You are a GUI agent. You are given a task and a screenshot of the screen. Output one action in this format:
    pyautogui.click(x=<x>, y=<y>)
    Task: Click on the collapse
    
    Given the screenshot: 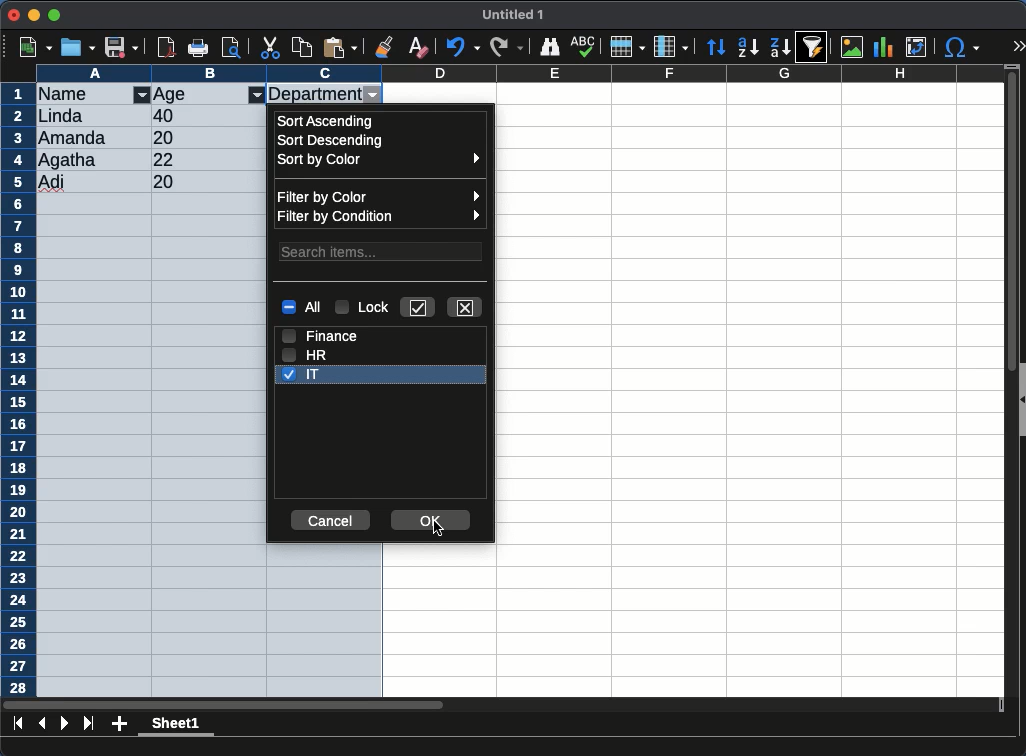 What is the action you would take?
    pyautogui.click(x=1020, y=399)
    